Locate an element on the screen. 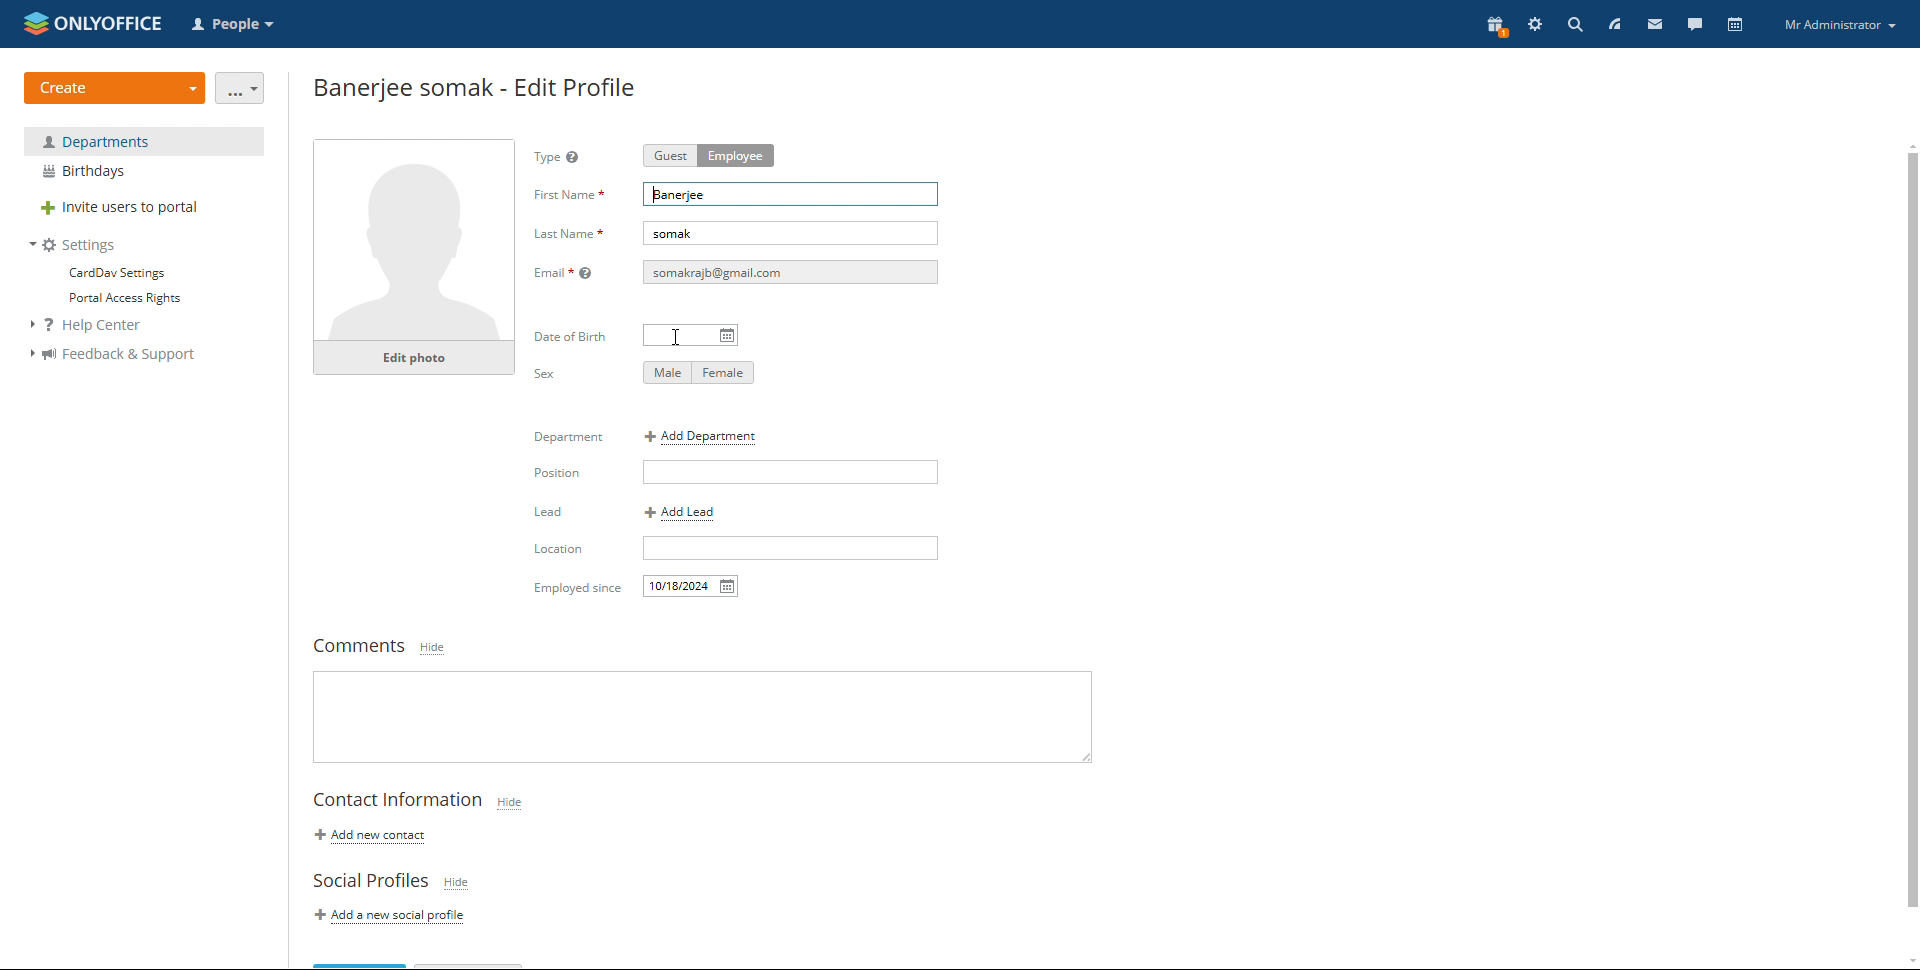 The image size is (1920, 970). settings is located at coordinates (74, 245).